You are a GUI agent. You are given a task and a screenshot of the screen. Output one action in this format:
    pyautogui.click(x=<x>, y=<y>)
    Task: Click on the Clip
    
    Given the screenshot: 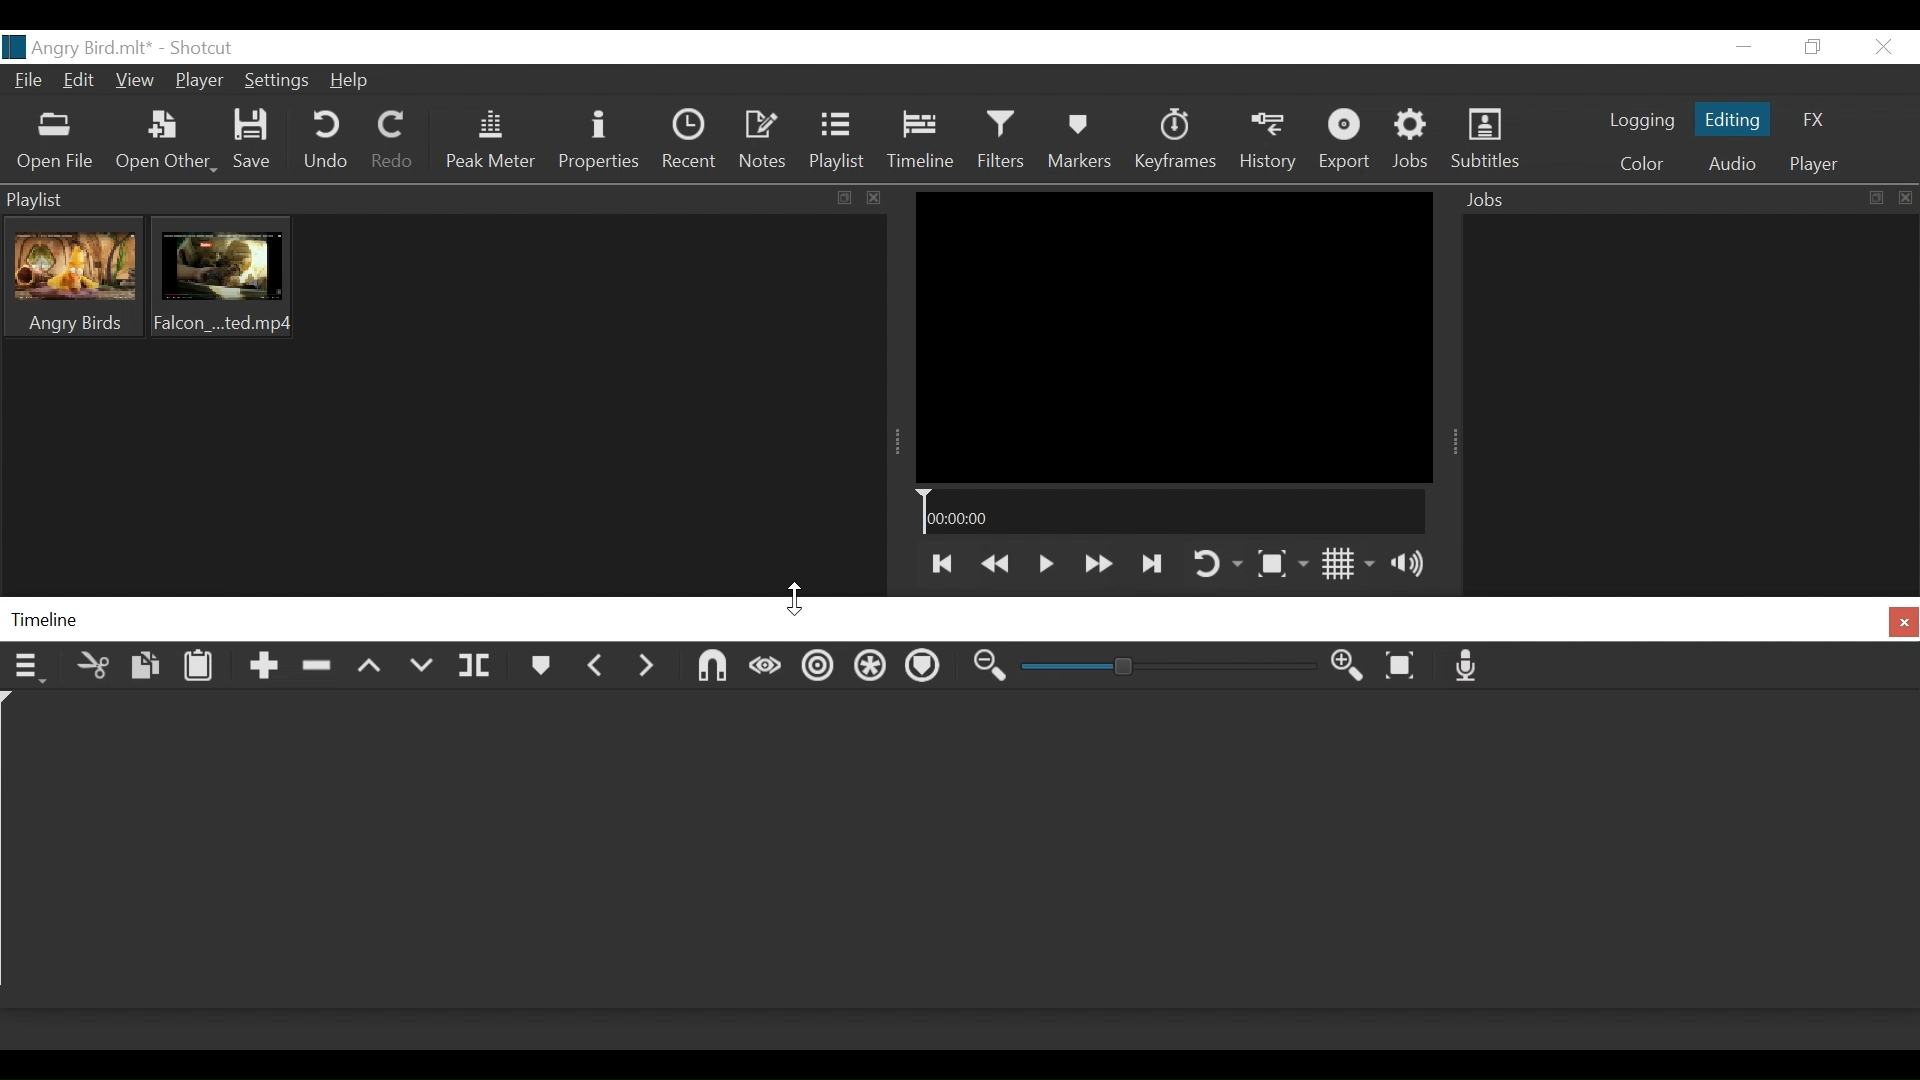 What is the action you would take?
    pyautogui.click(x=221, y=277)
    